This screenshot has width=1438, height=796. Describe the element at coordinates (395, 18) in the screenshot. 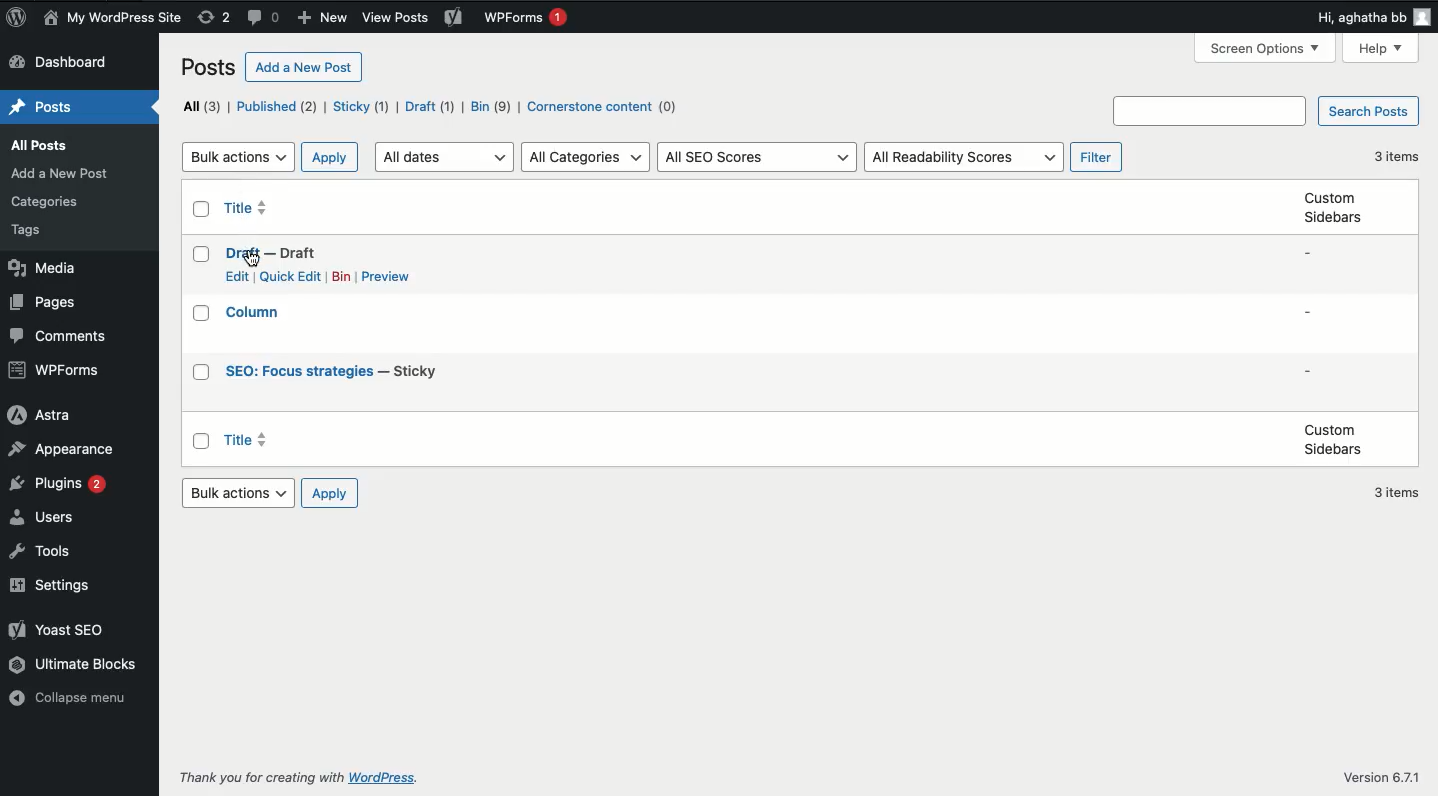

I see `view posts` at that location.